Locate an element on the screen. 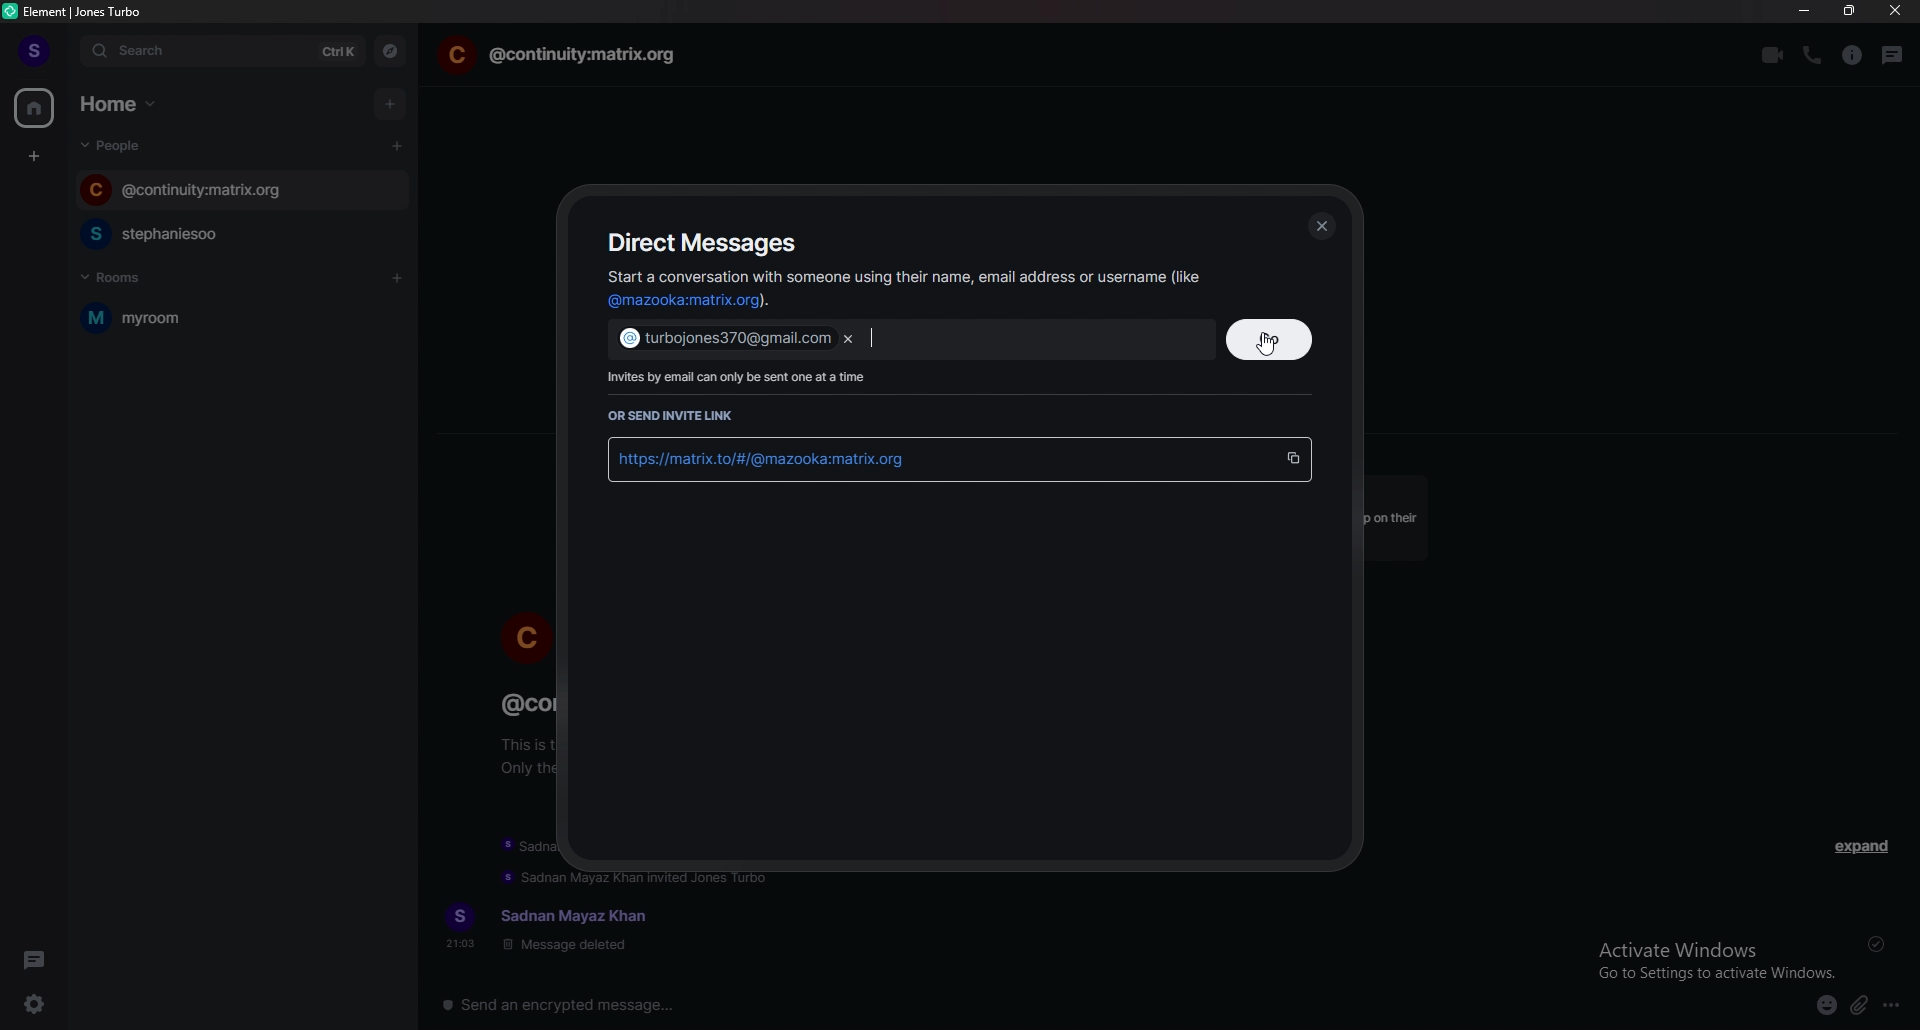 This screenshot has height=1030, width=1920. link is located at coordinates (766, 460).